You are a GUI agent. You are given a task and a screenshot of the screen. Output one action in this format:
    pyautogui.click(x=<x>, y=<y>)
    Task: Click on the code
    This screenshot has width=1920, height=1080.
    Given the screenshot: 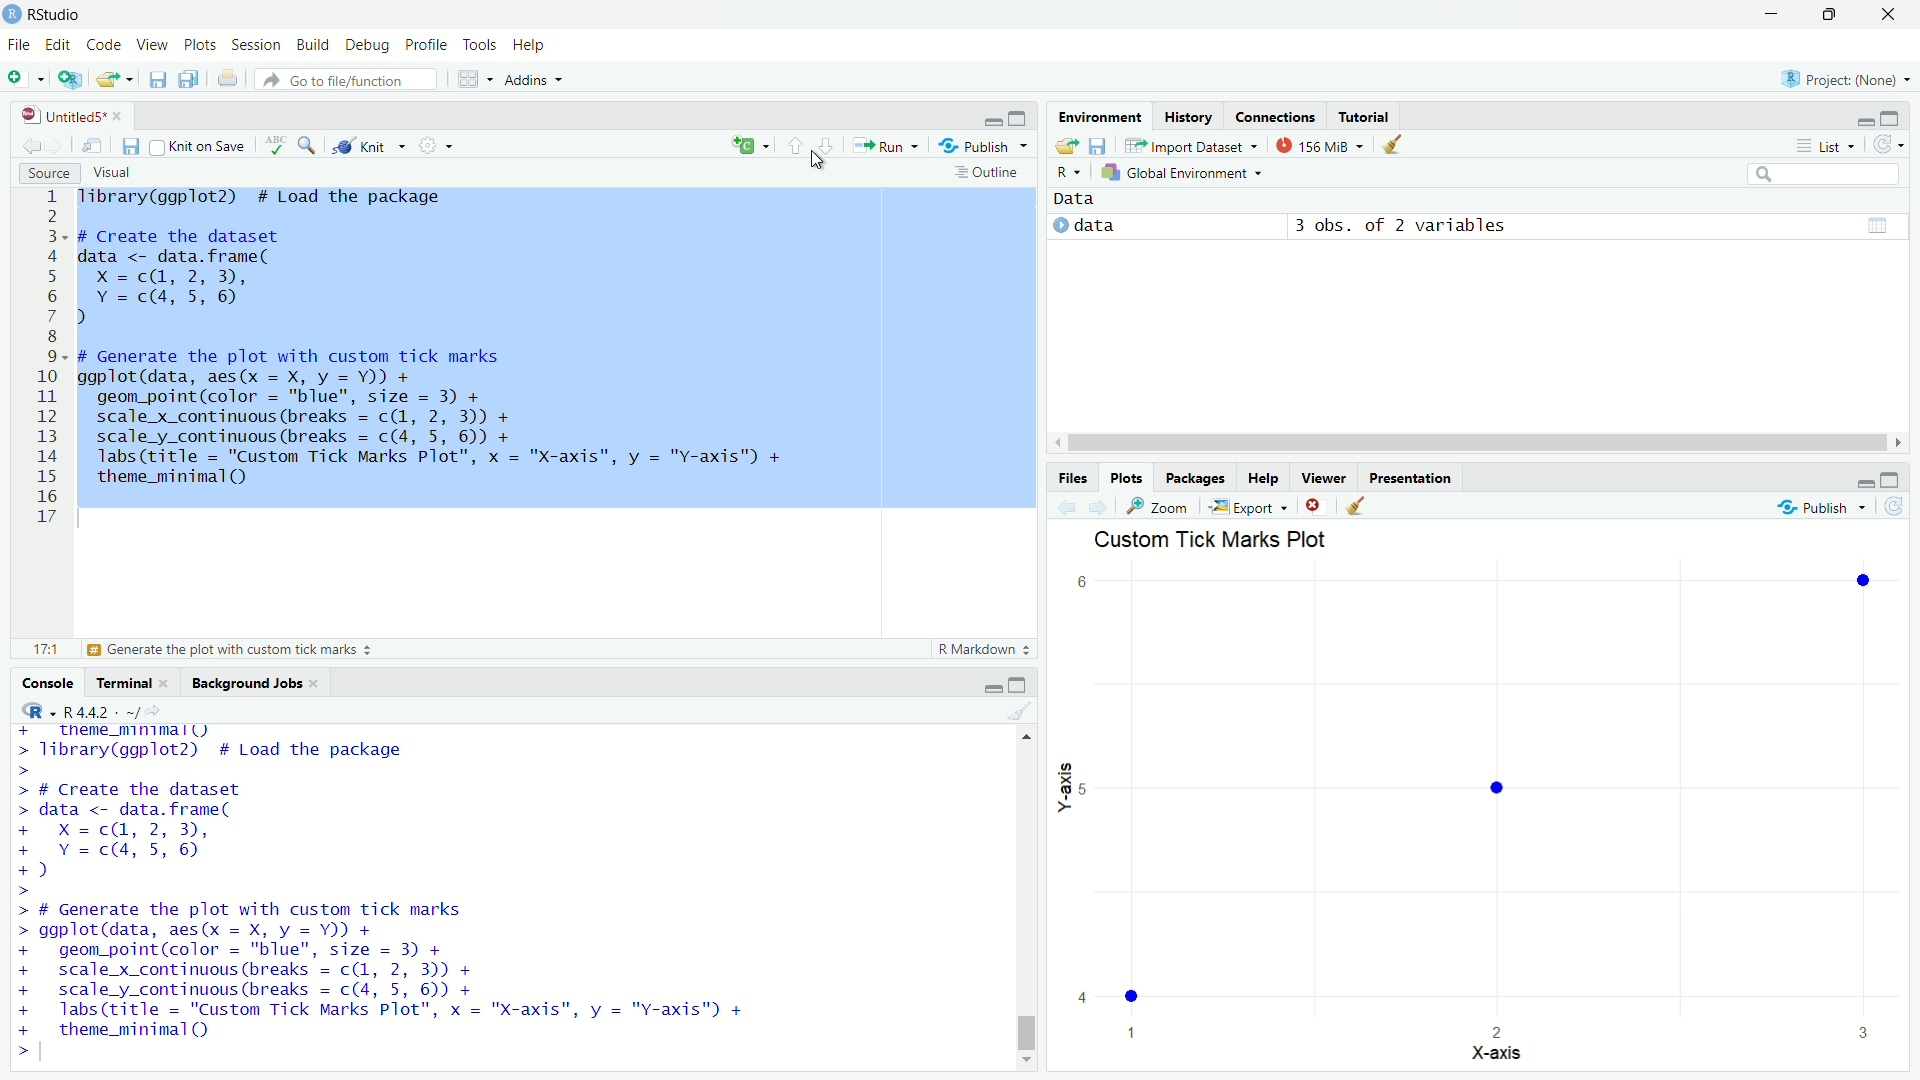 What is the action you would take?
    pyautogui.click(x=106, y=46)
    